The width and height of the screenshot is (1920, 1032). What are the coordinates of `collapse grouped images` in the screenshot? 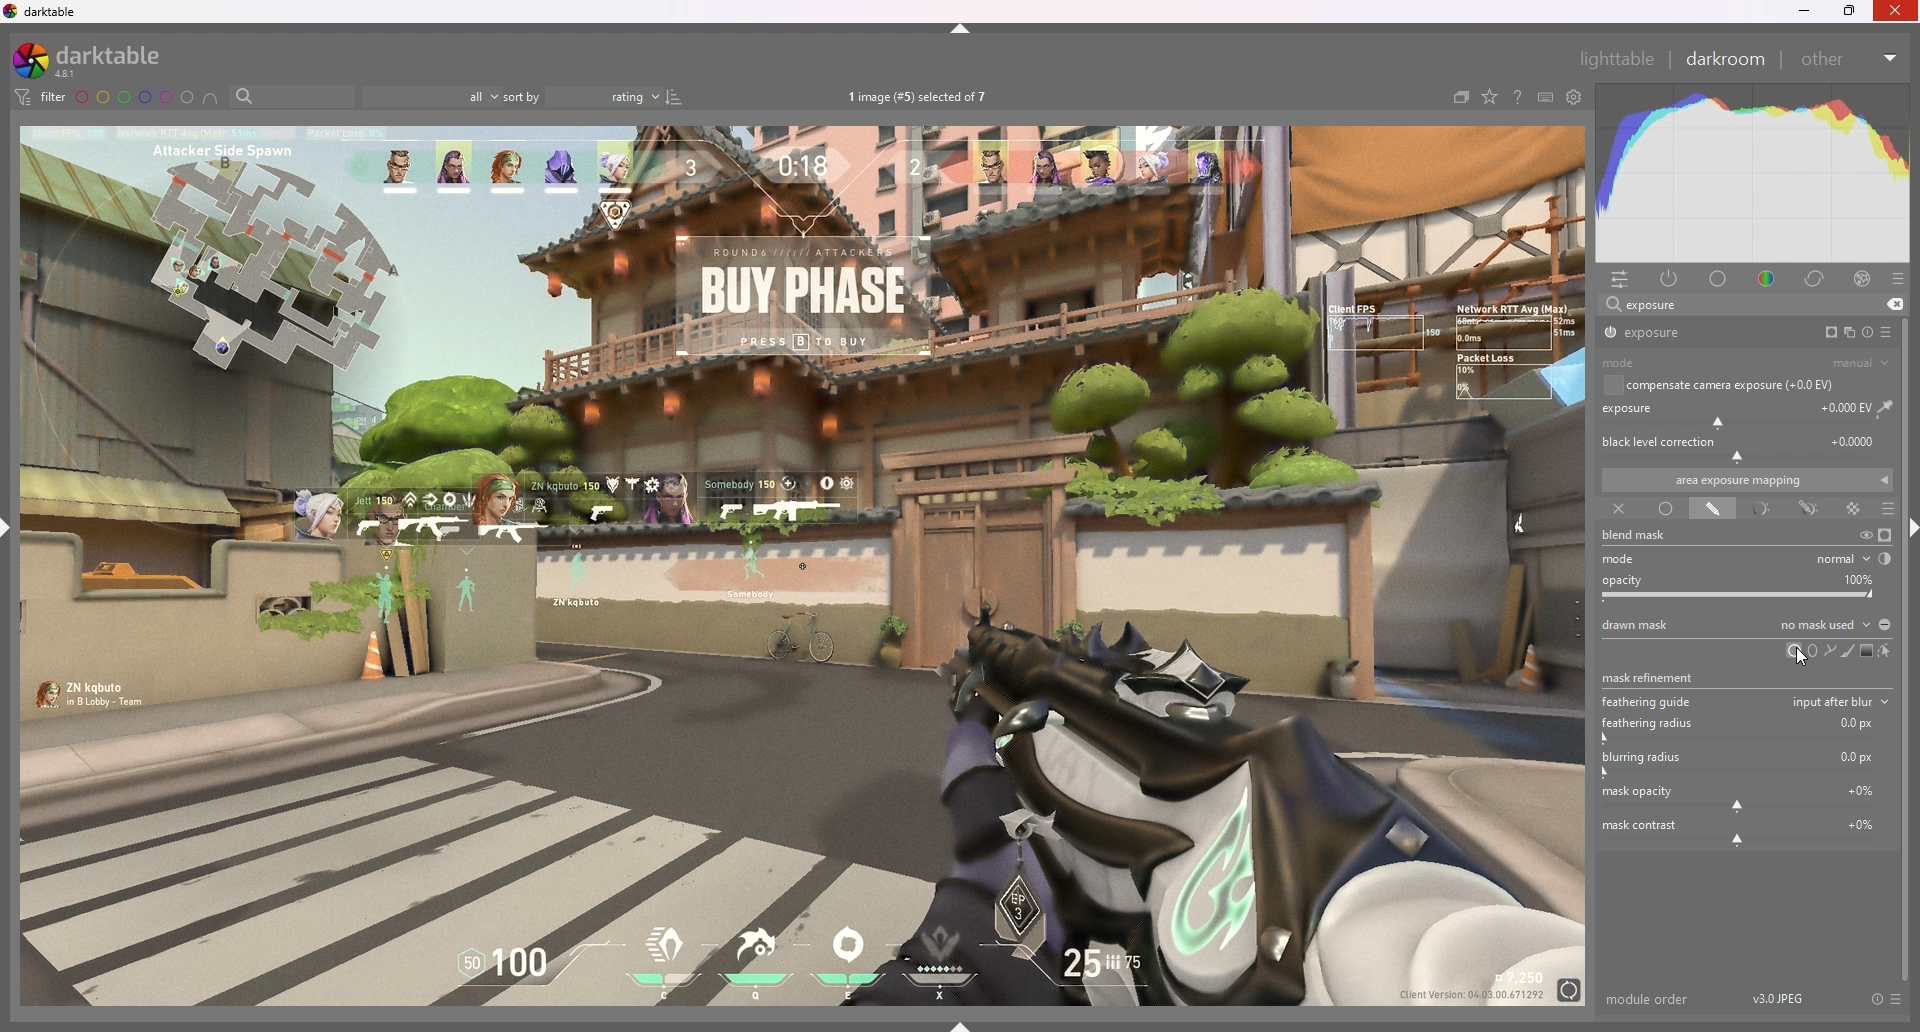 It's located at (1460, 99).